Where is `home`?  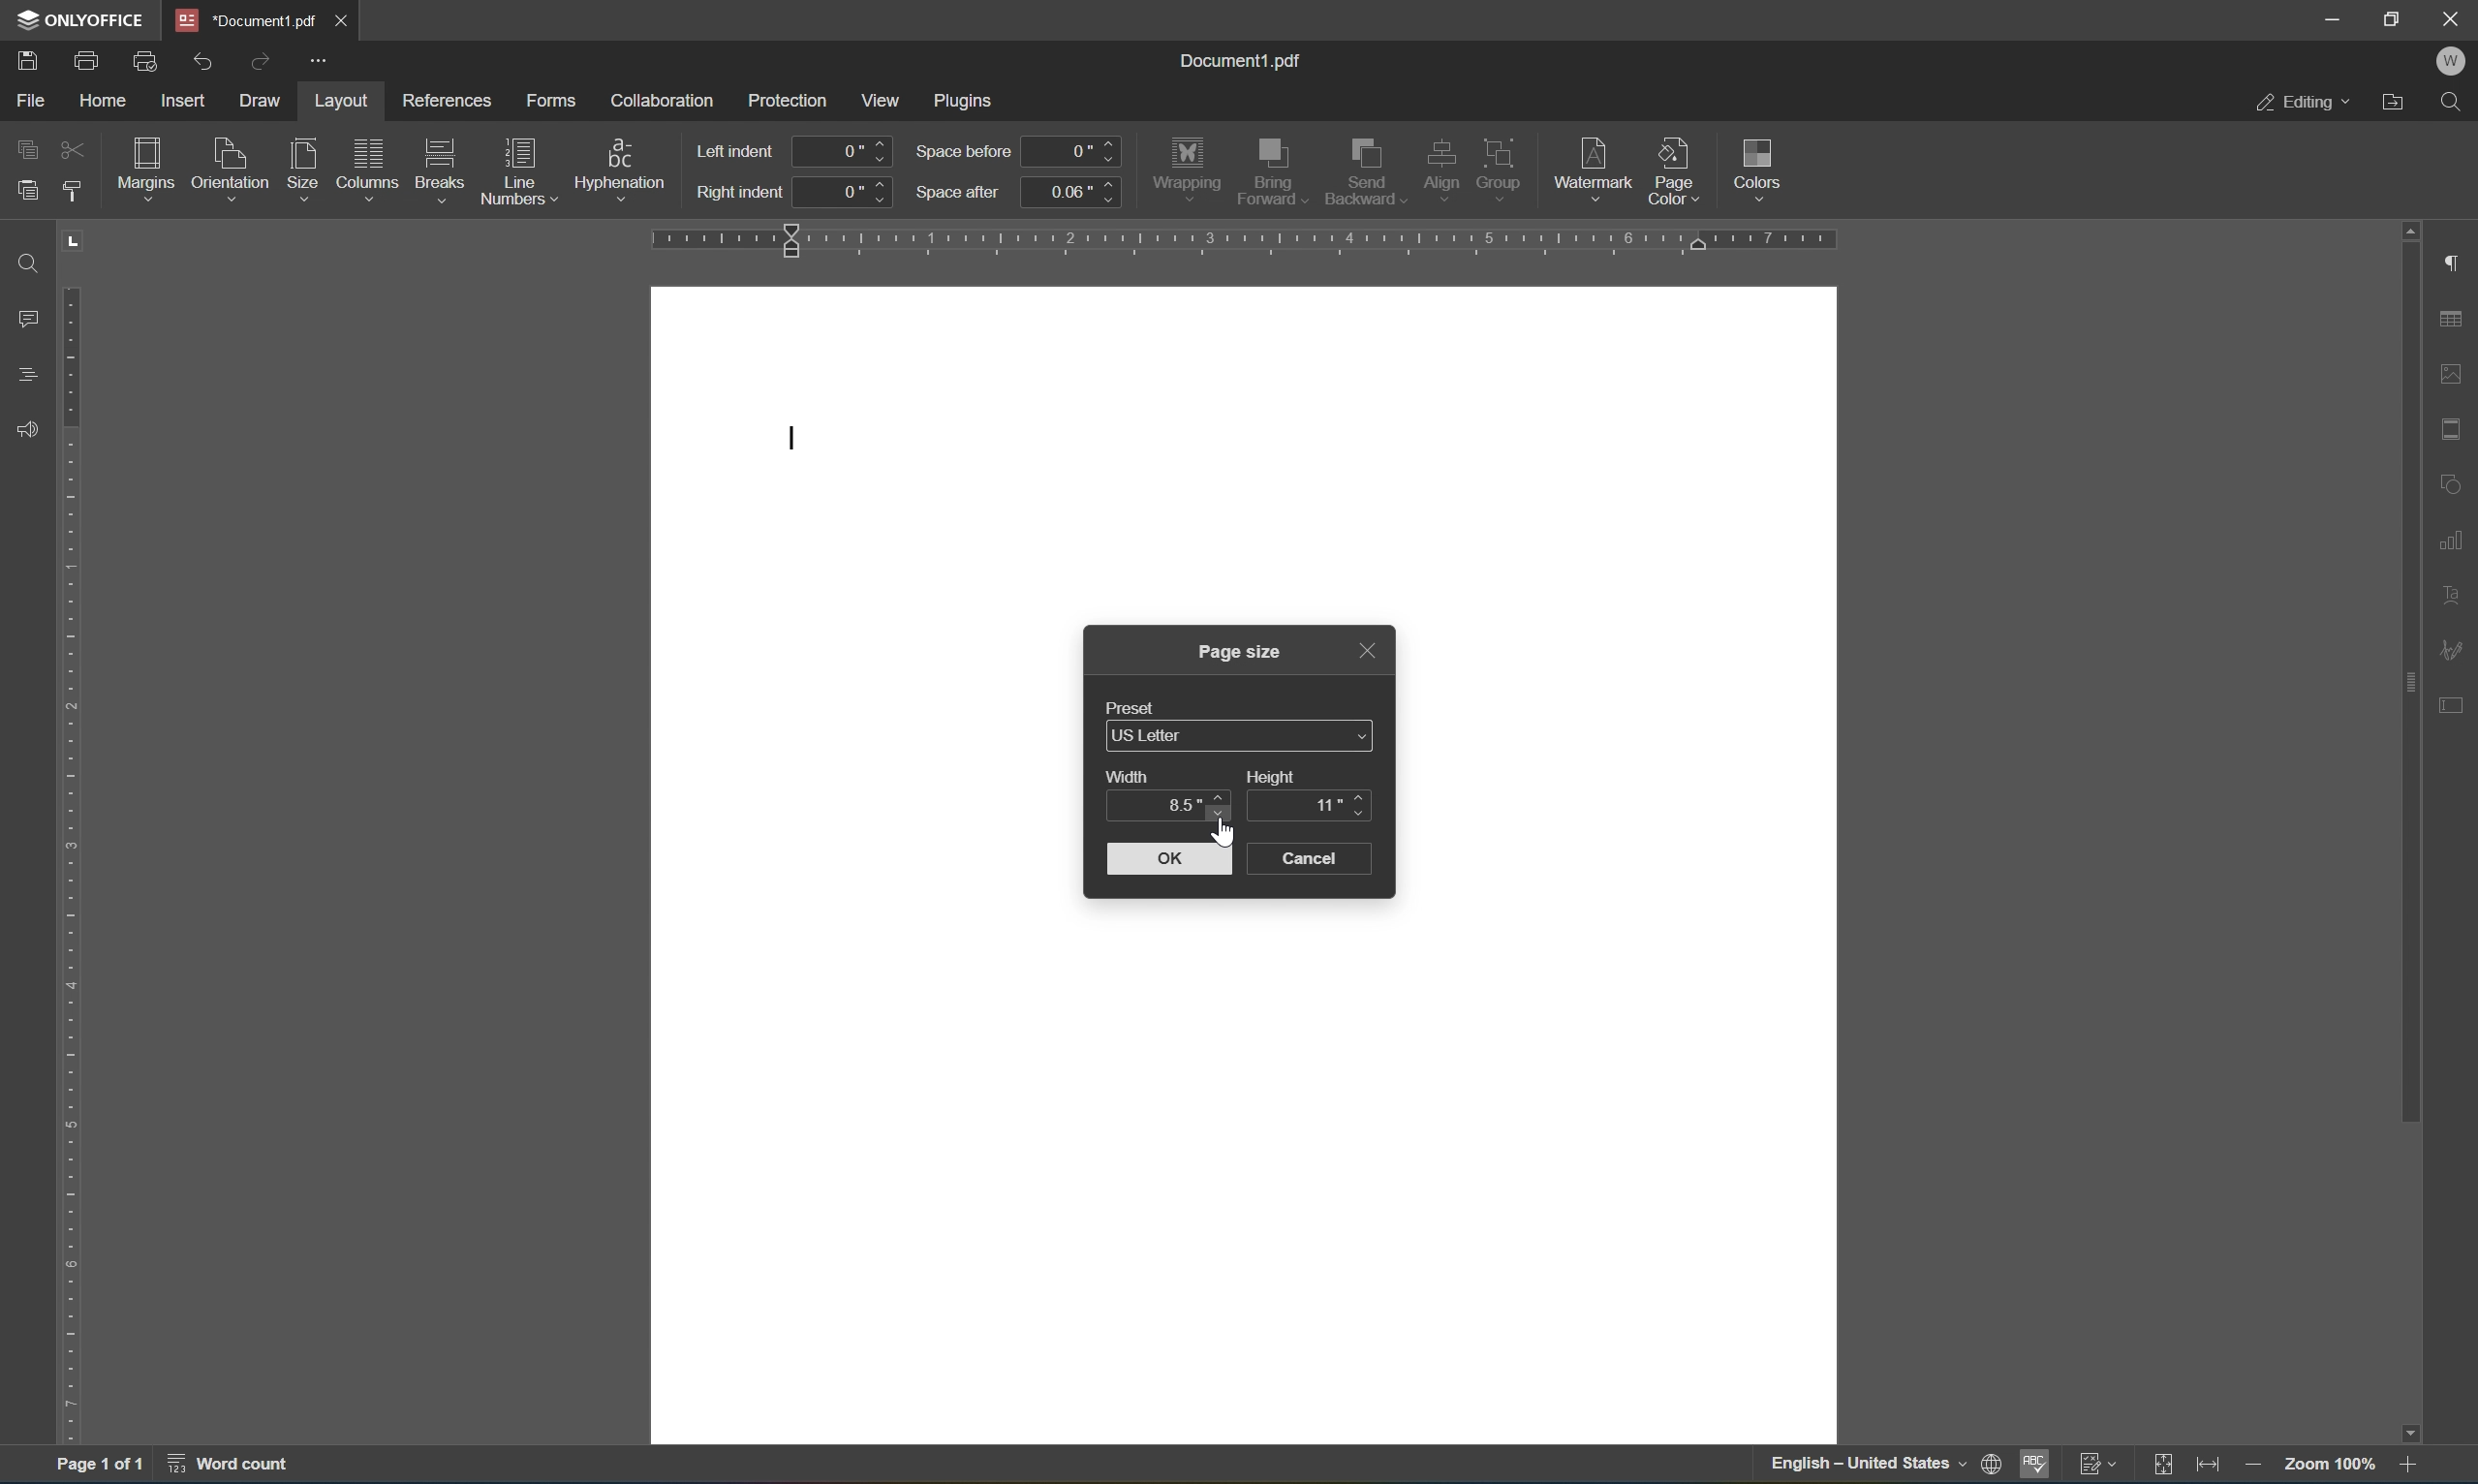 home is located at coordinates (99, 99).